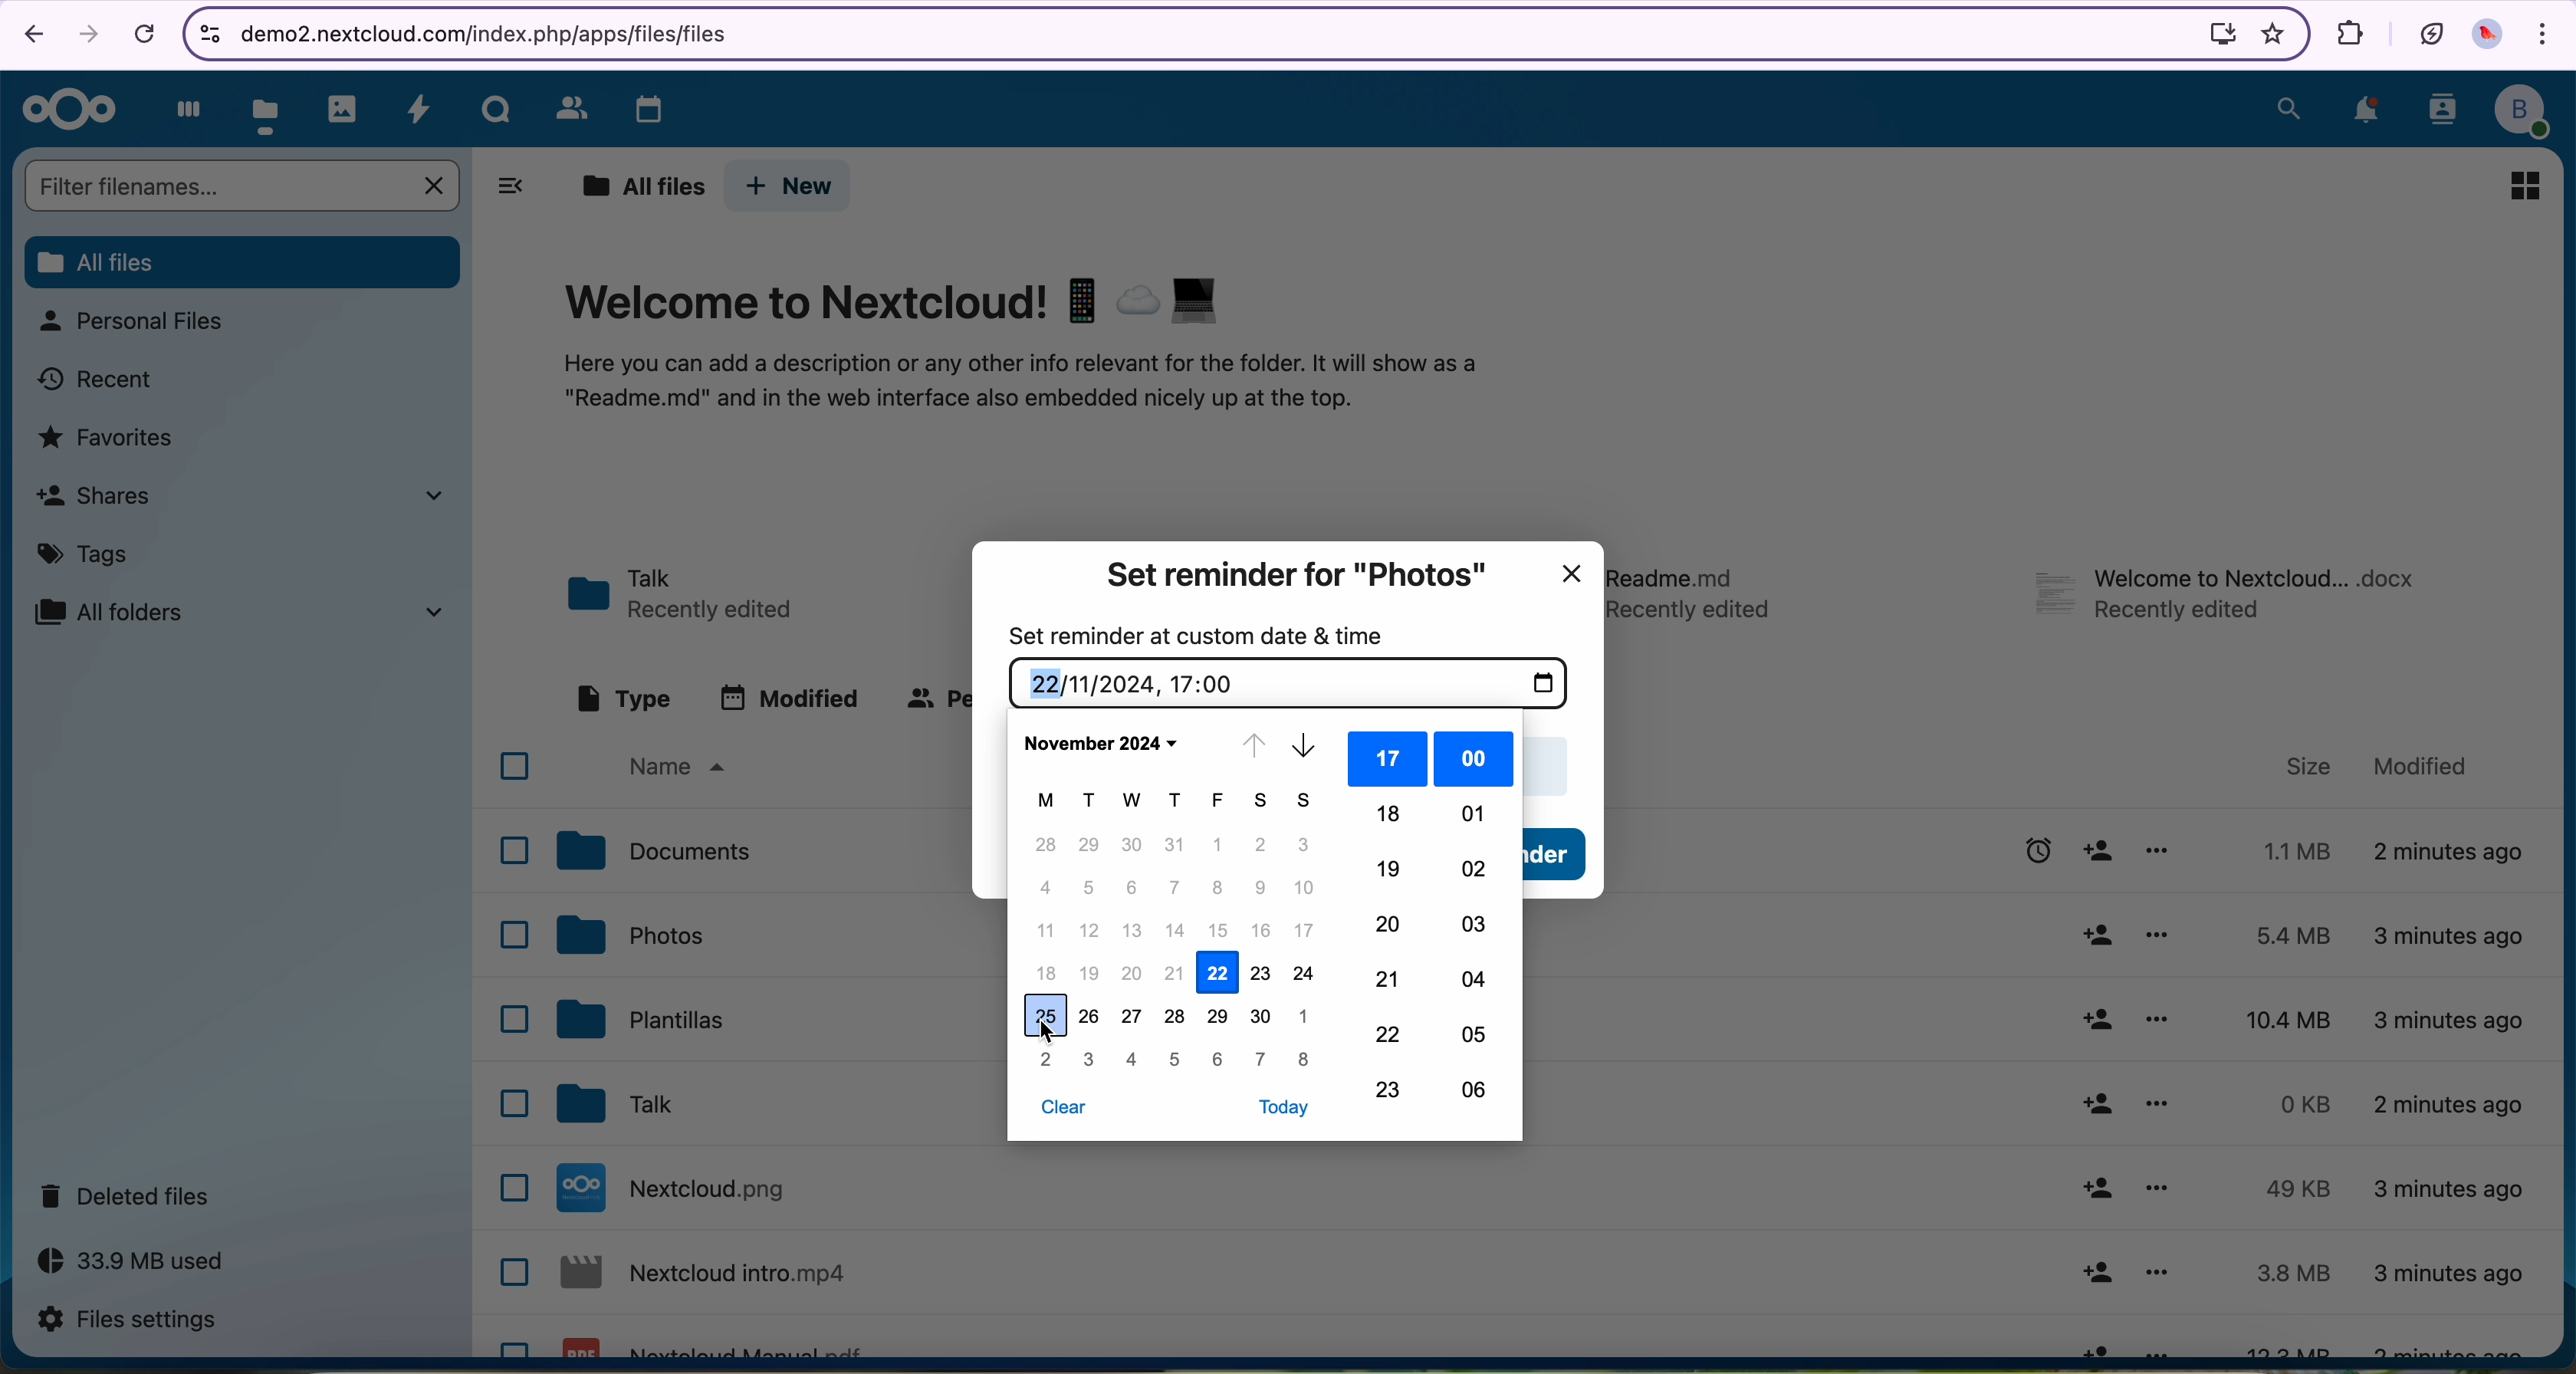 This screenshot has height=1374, width=2576. Describe the element at coordinates (1576, 571) in the screenshot. I see `close popup` at that location.